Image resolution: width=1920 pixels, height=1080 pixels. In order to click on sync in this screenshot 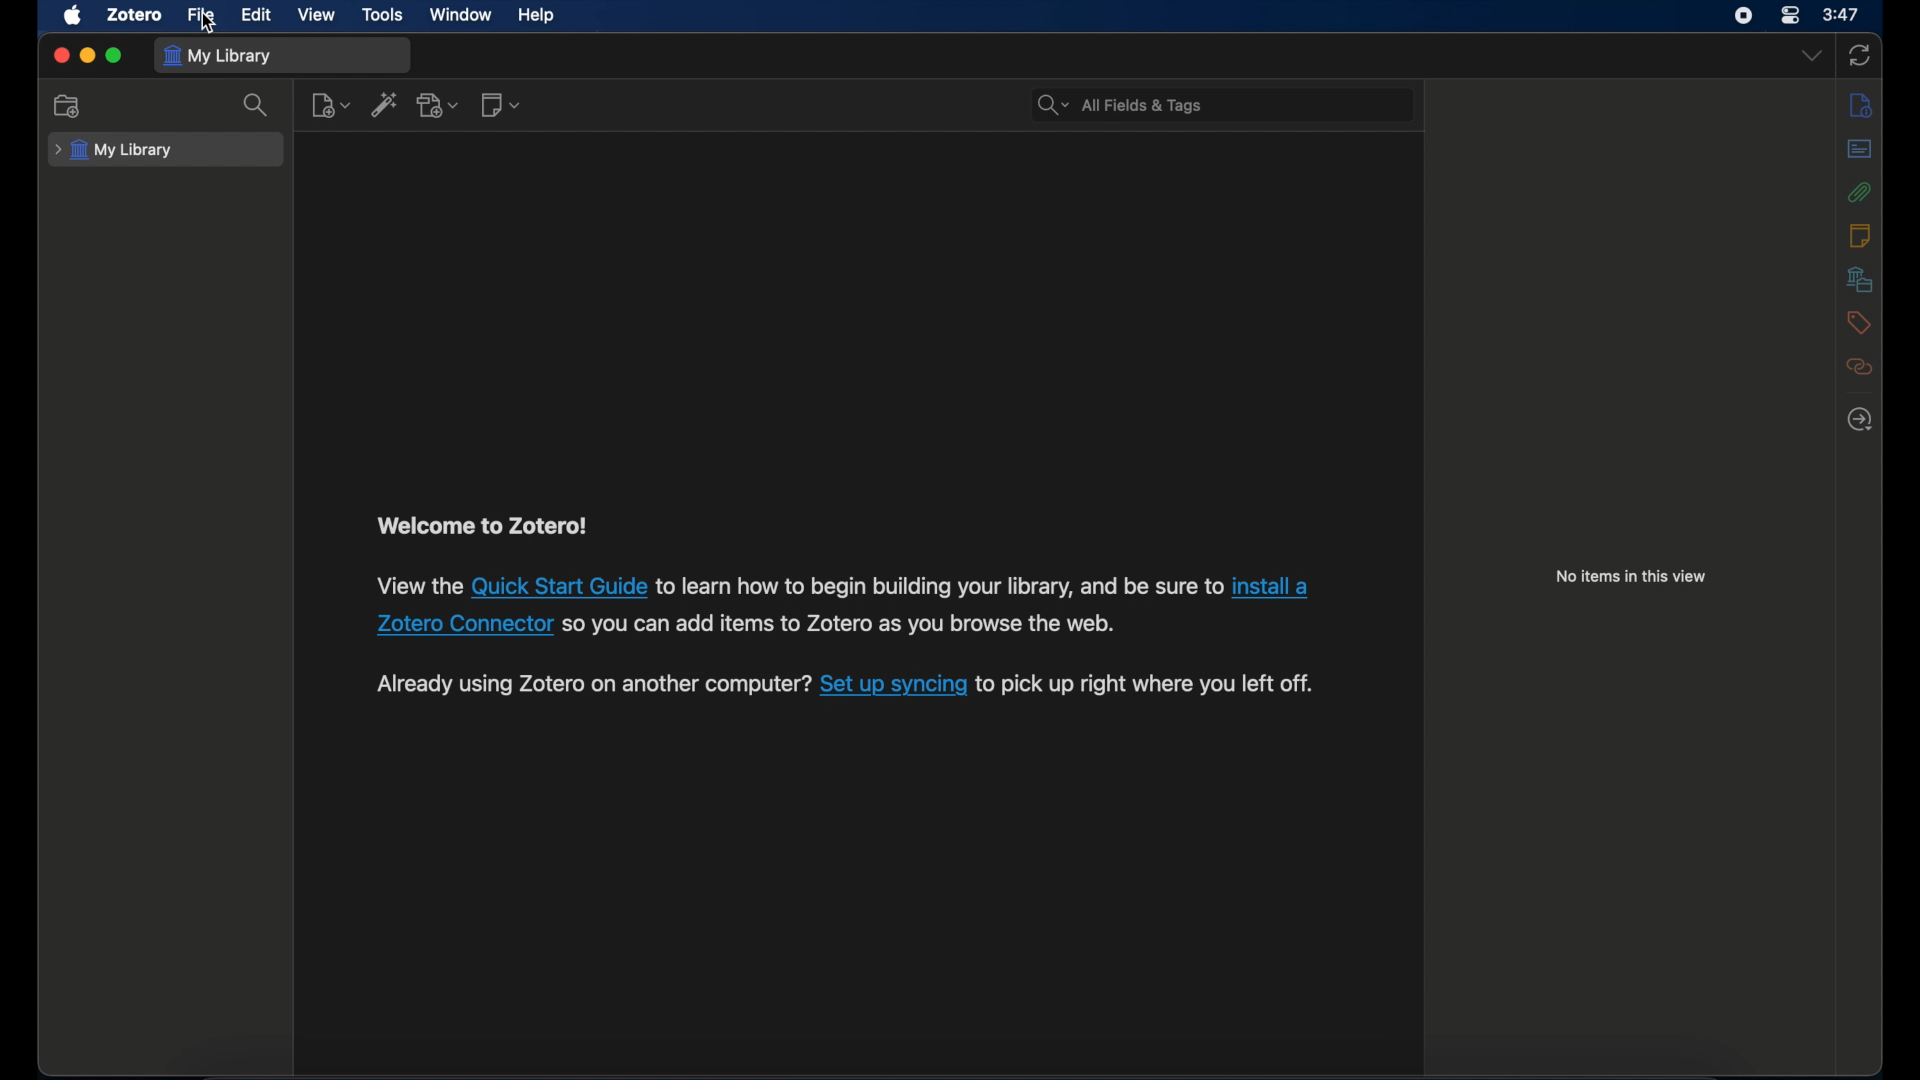, I will do `click(1861, 55)`.